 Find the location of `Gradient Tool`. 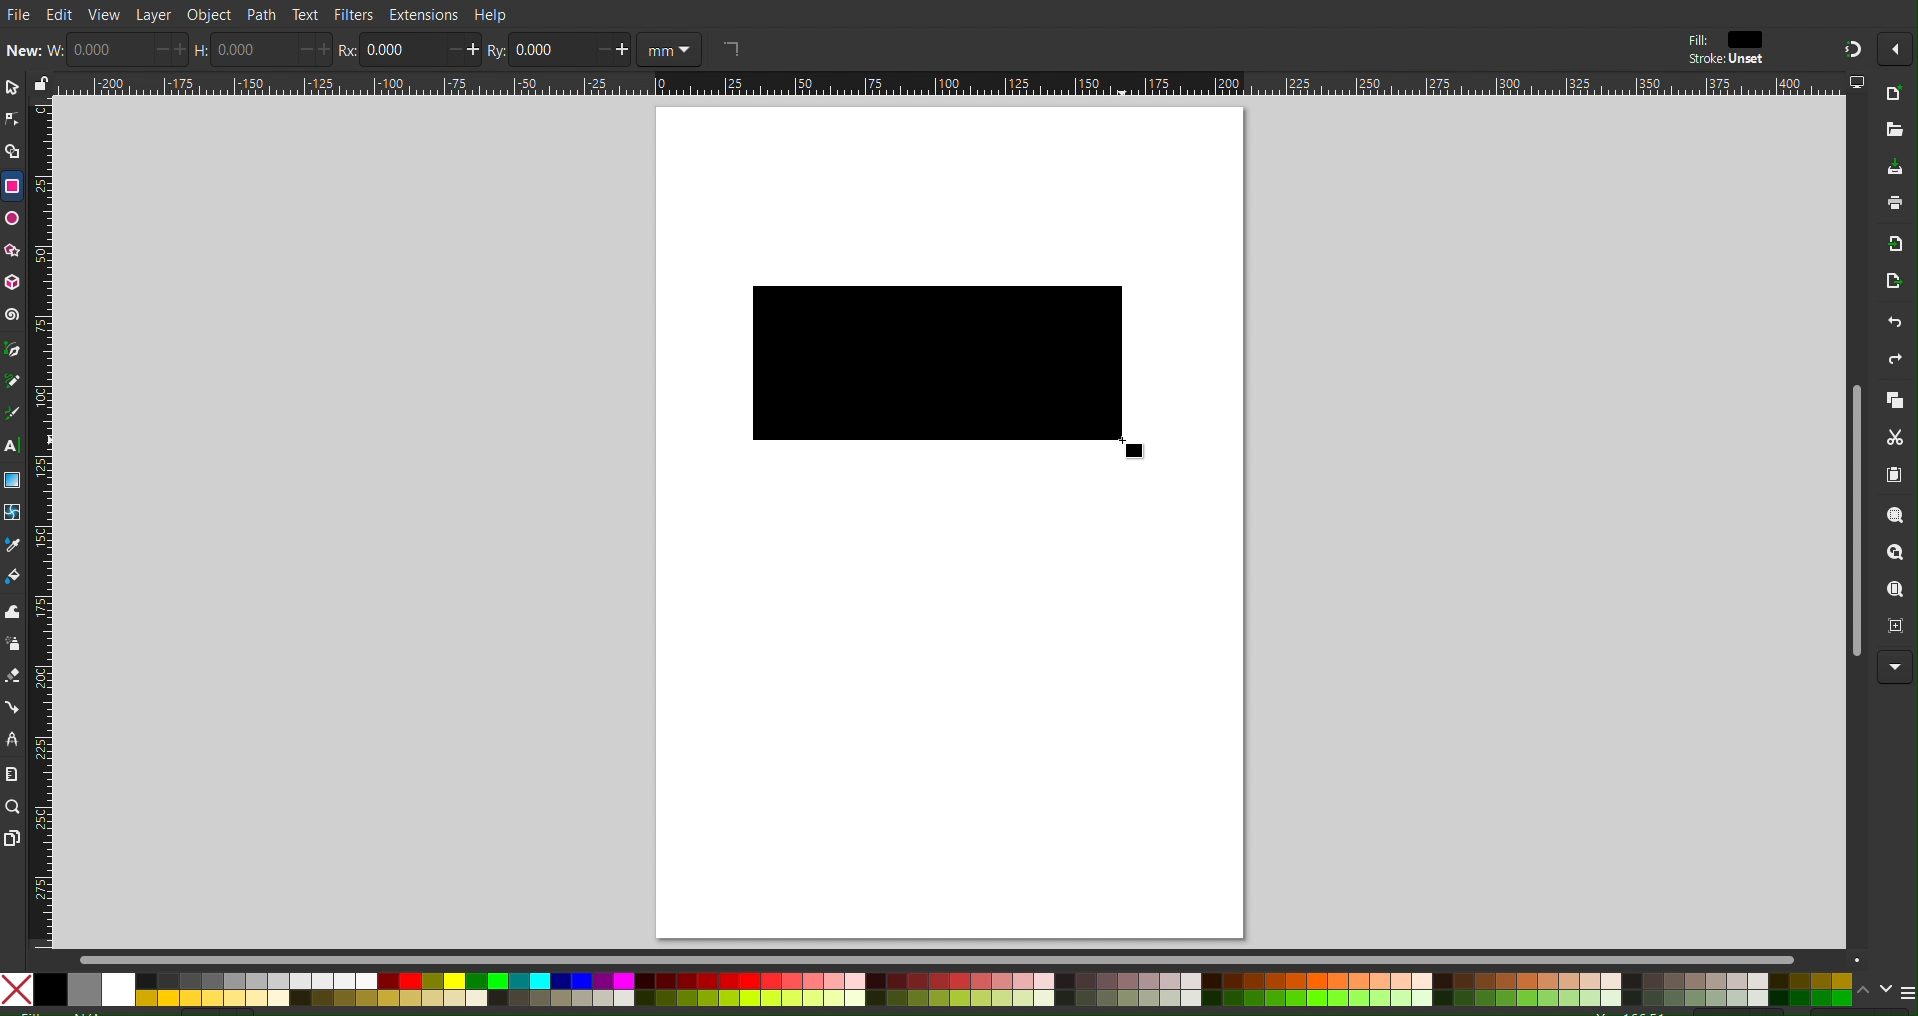

Gradient Tool is located at coordinates (12, 480).